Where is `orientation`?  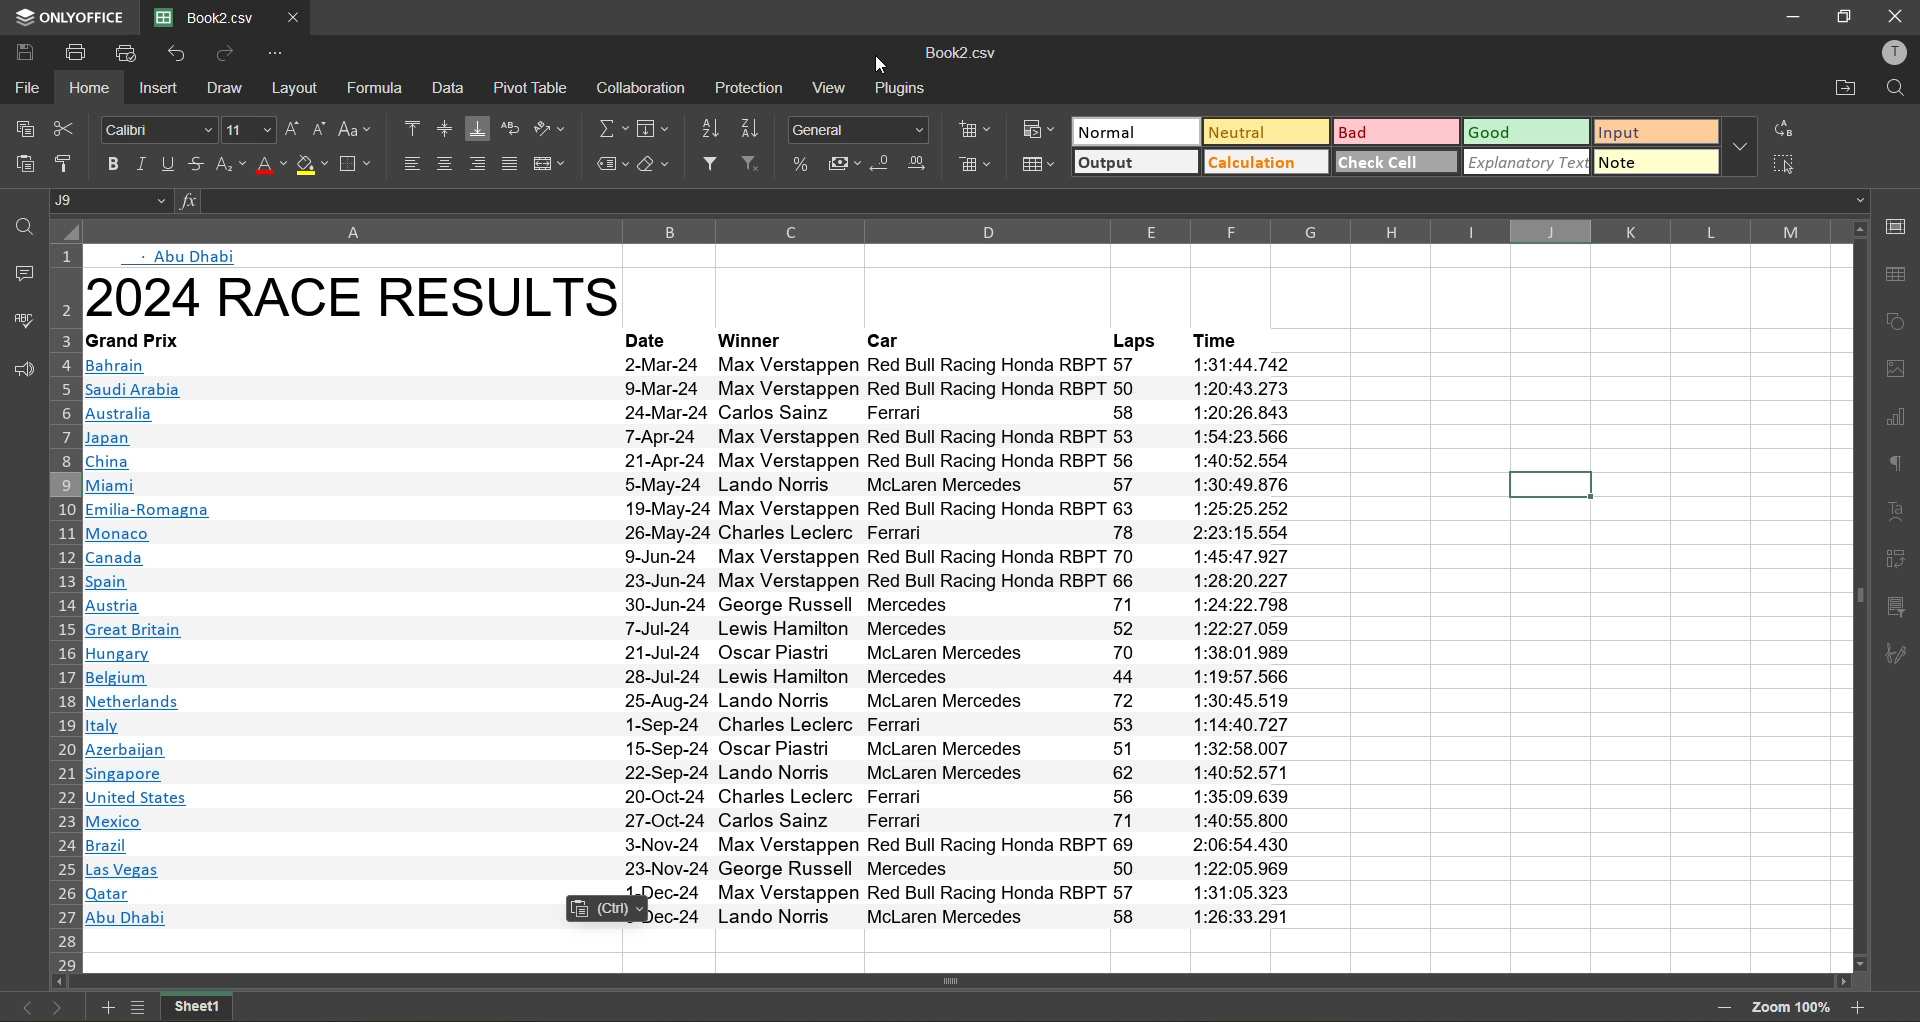 orientation is located at coordinates (553, 128).